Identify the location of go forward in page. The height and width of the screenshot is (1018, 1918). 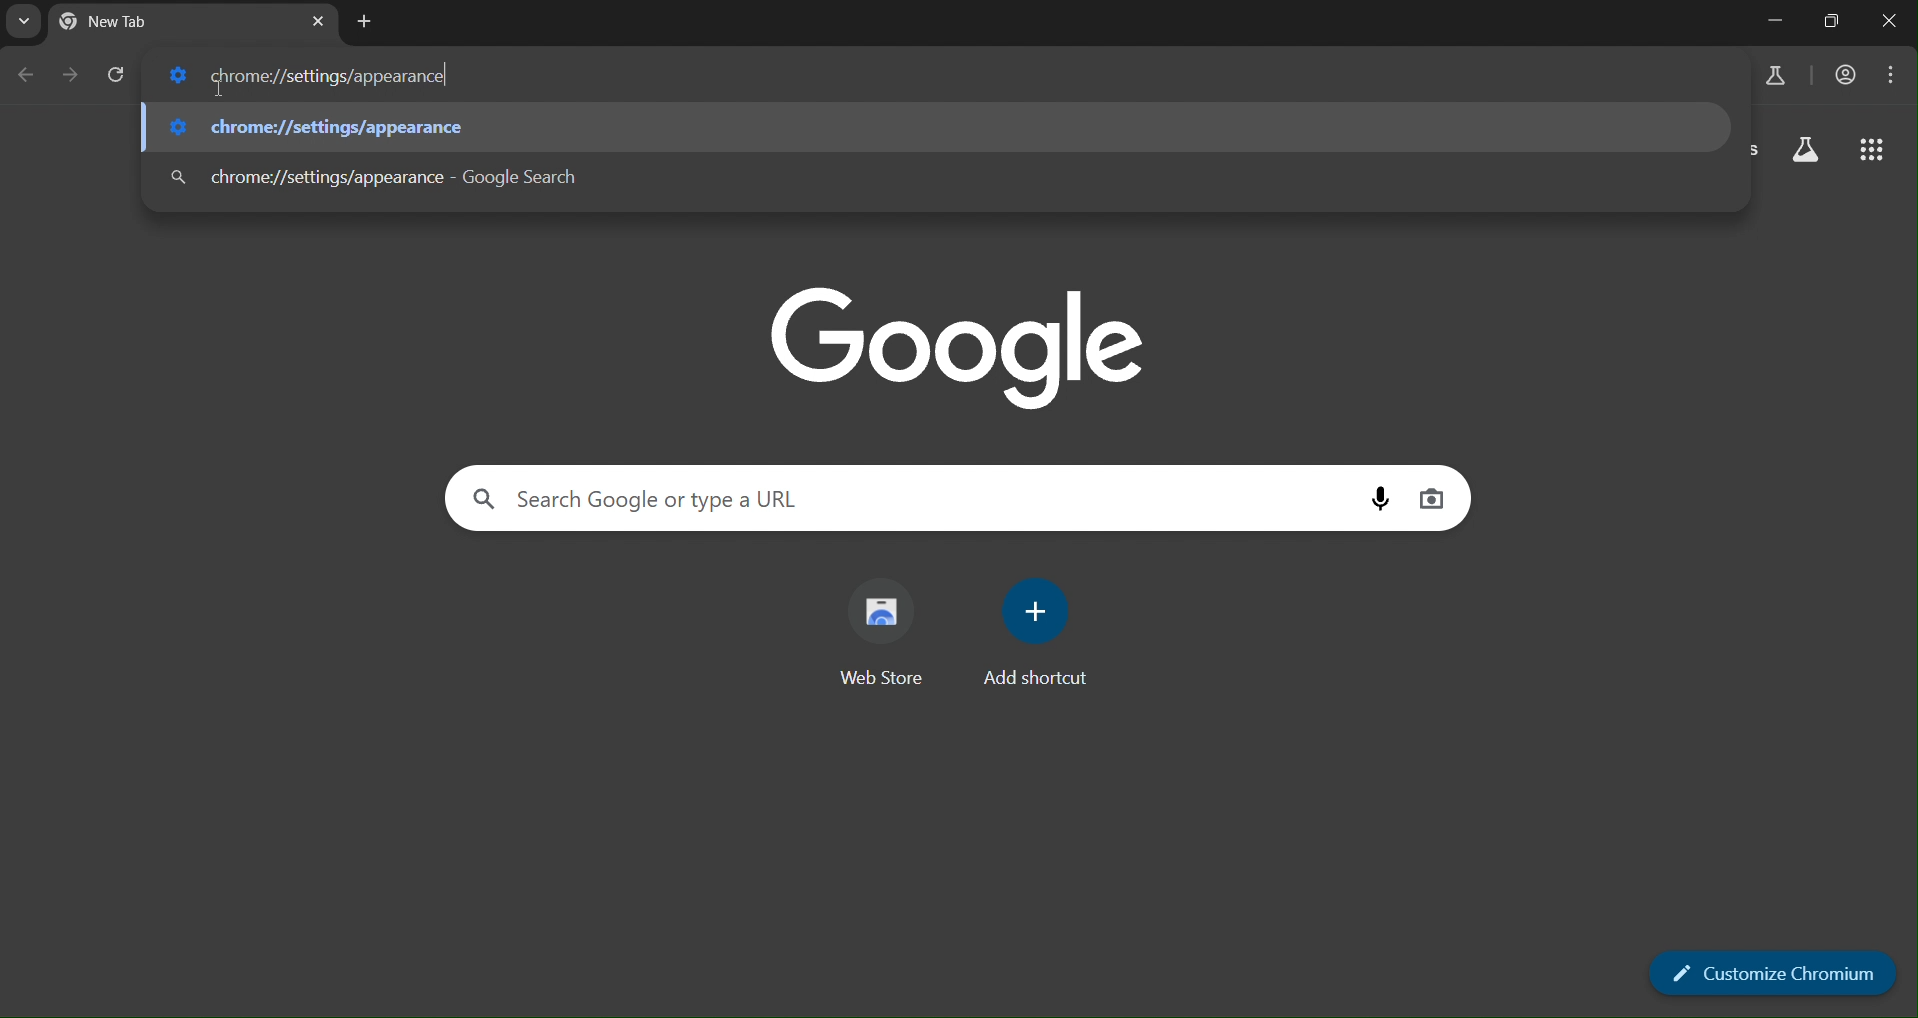
(72, 76).